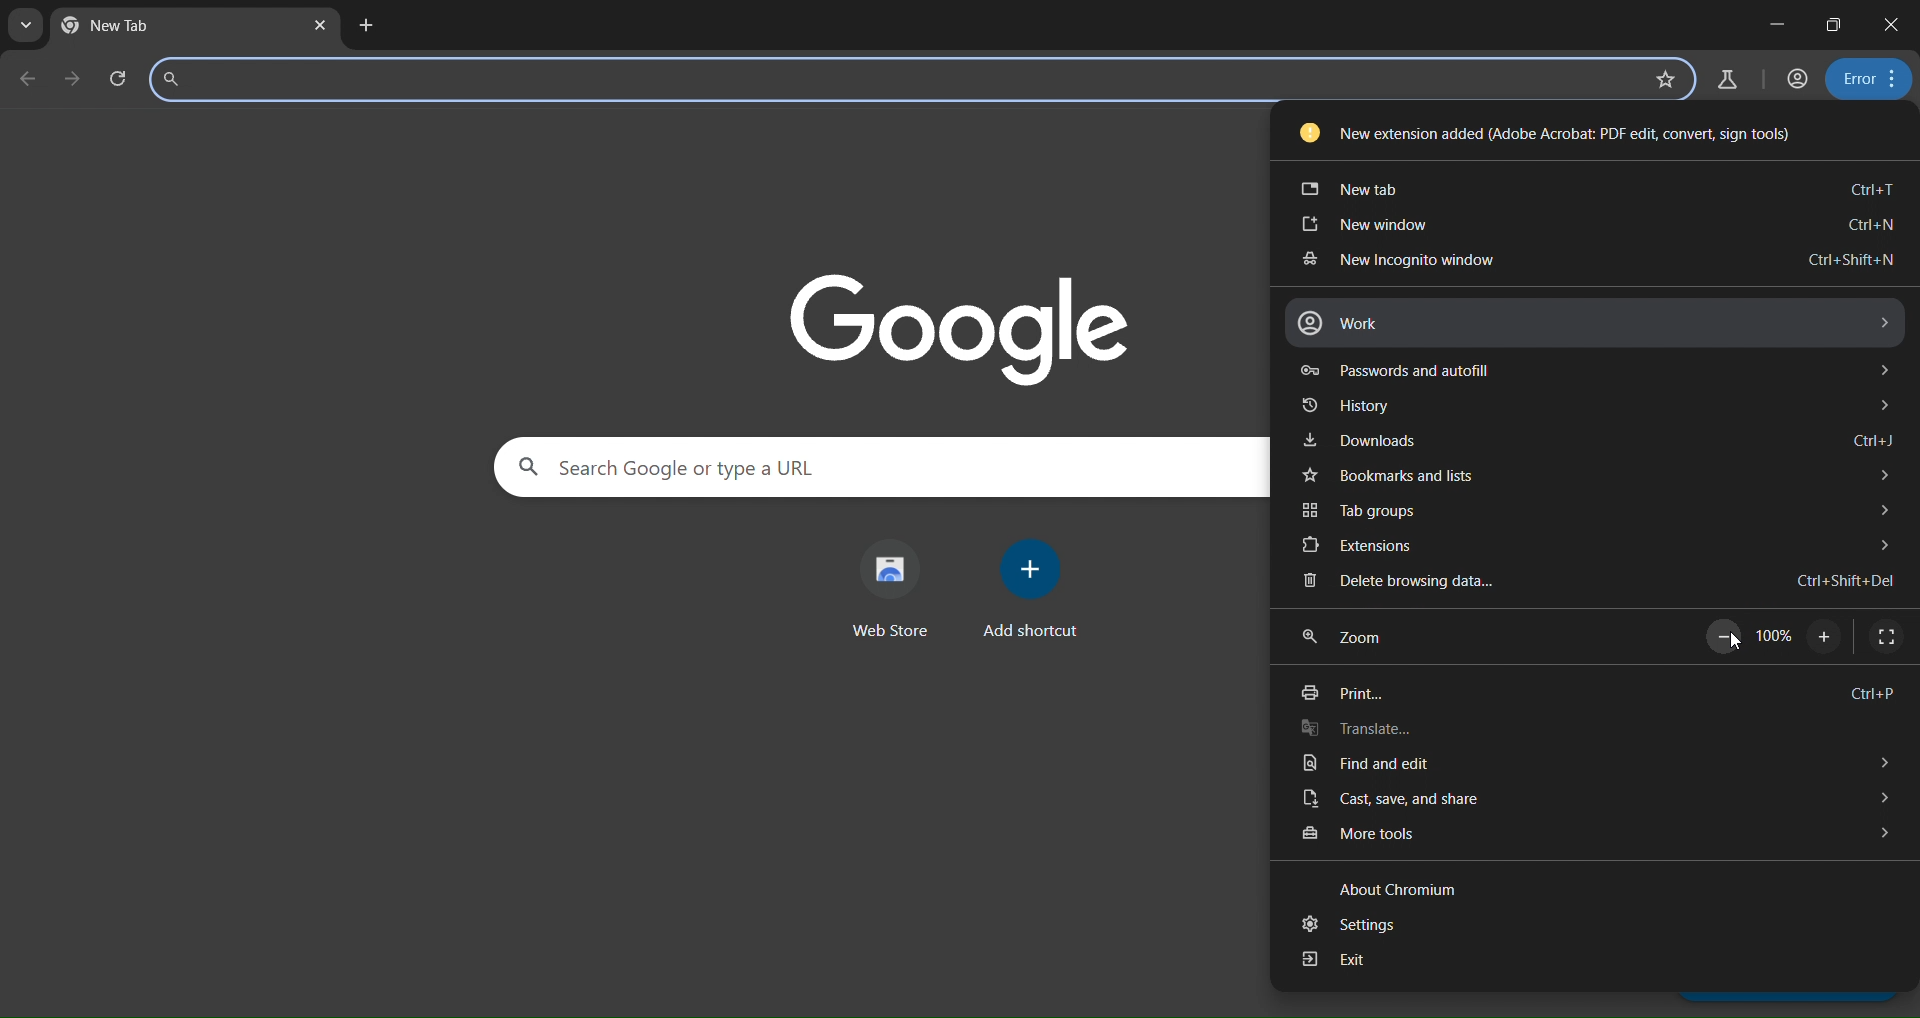 This screenshot has height=1018, width=1920. Describe the element at coordinates (1826, 633) in the screenshot. I see `zoom in` at that location.